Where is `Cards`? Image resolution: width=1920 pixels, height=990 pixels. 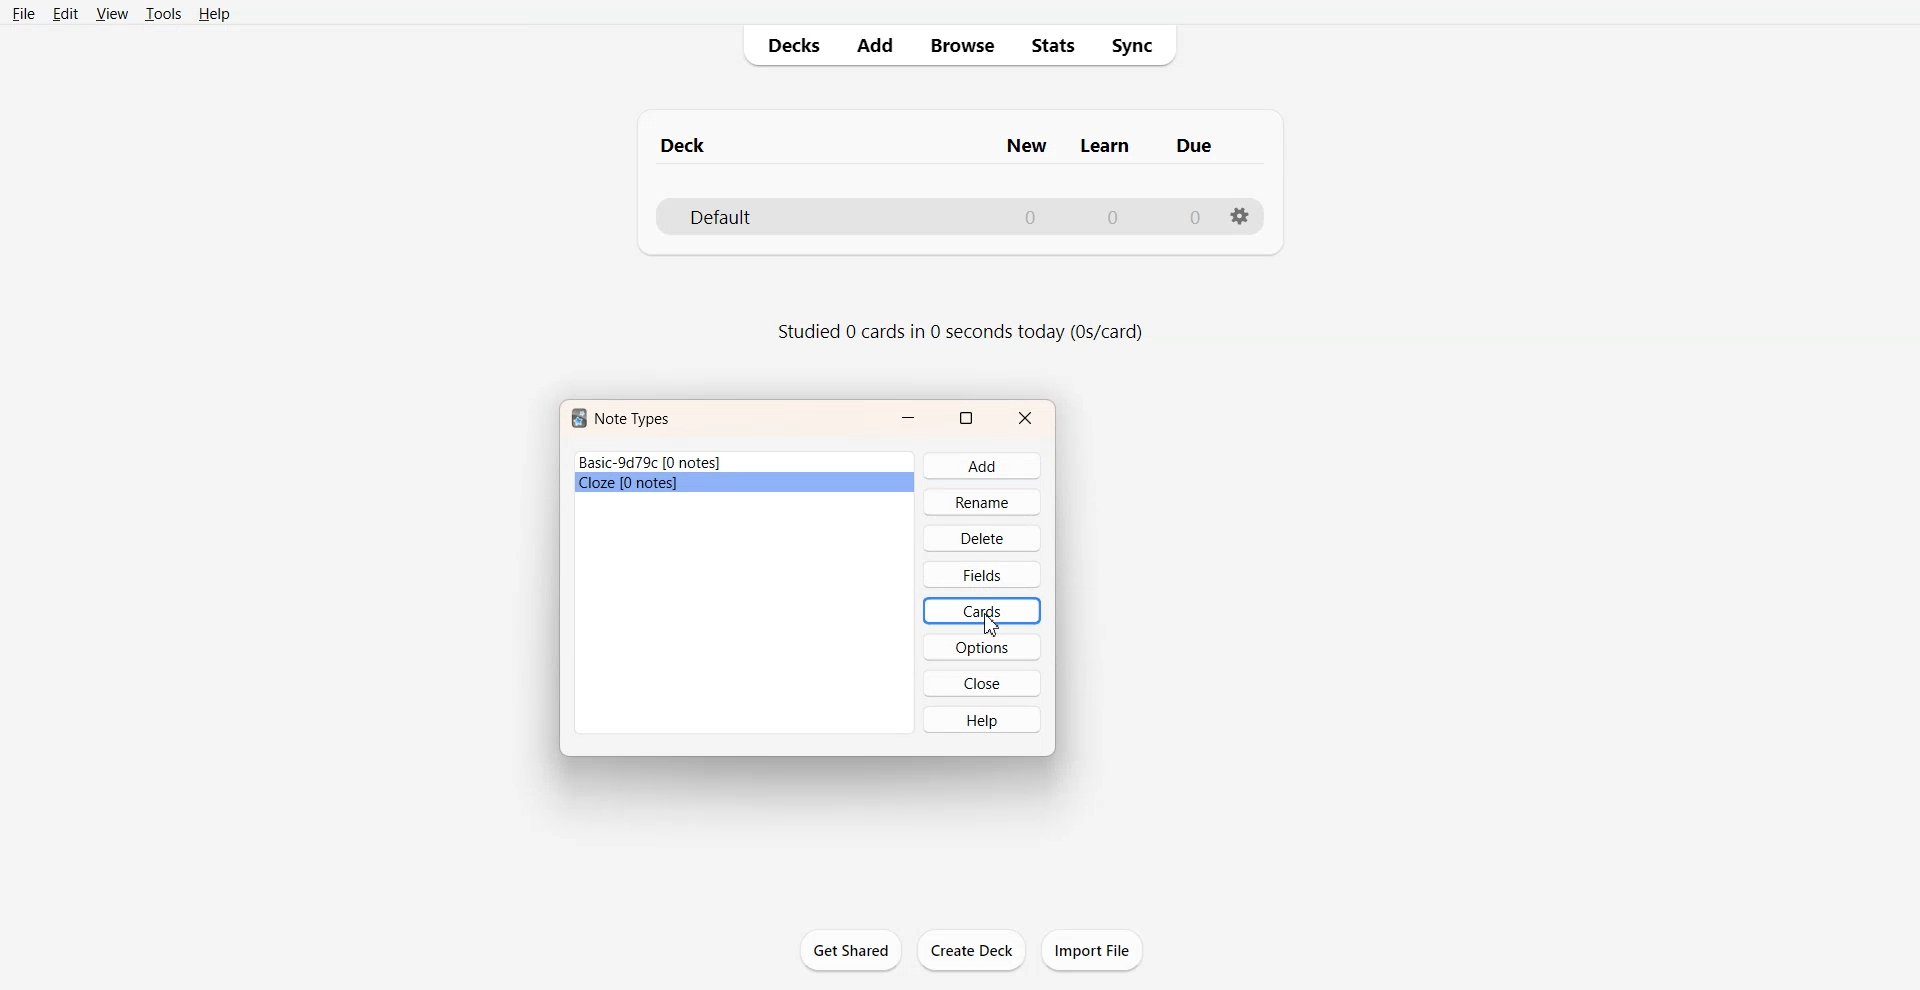
Cards is located at coordinates (982, 610).